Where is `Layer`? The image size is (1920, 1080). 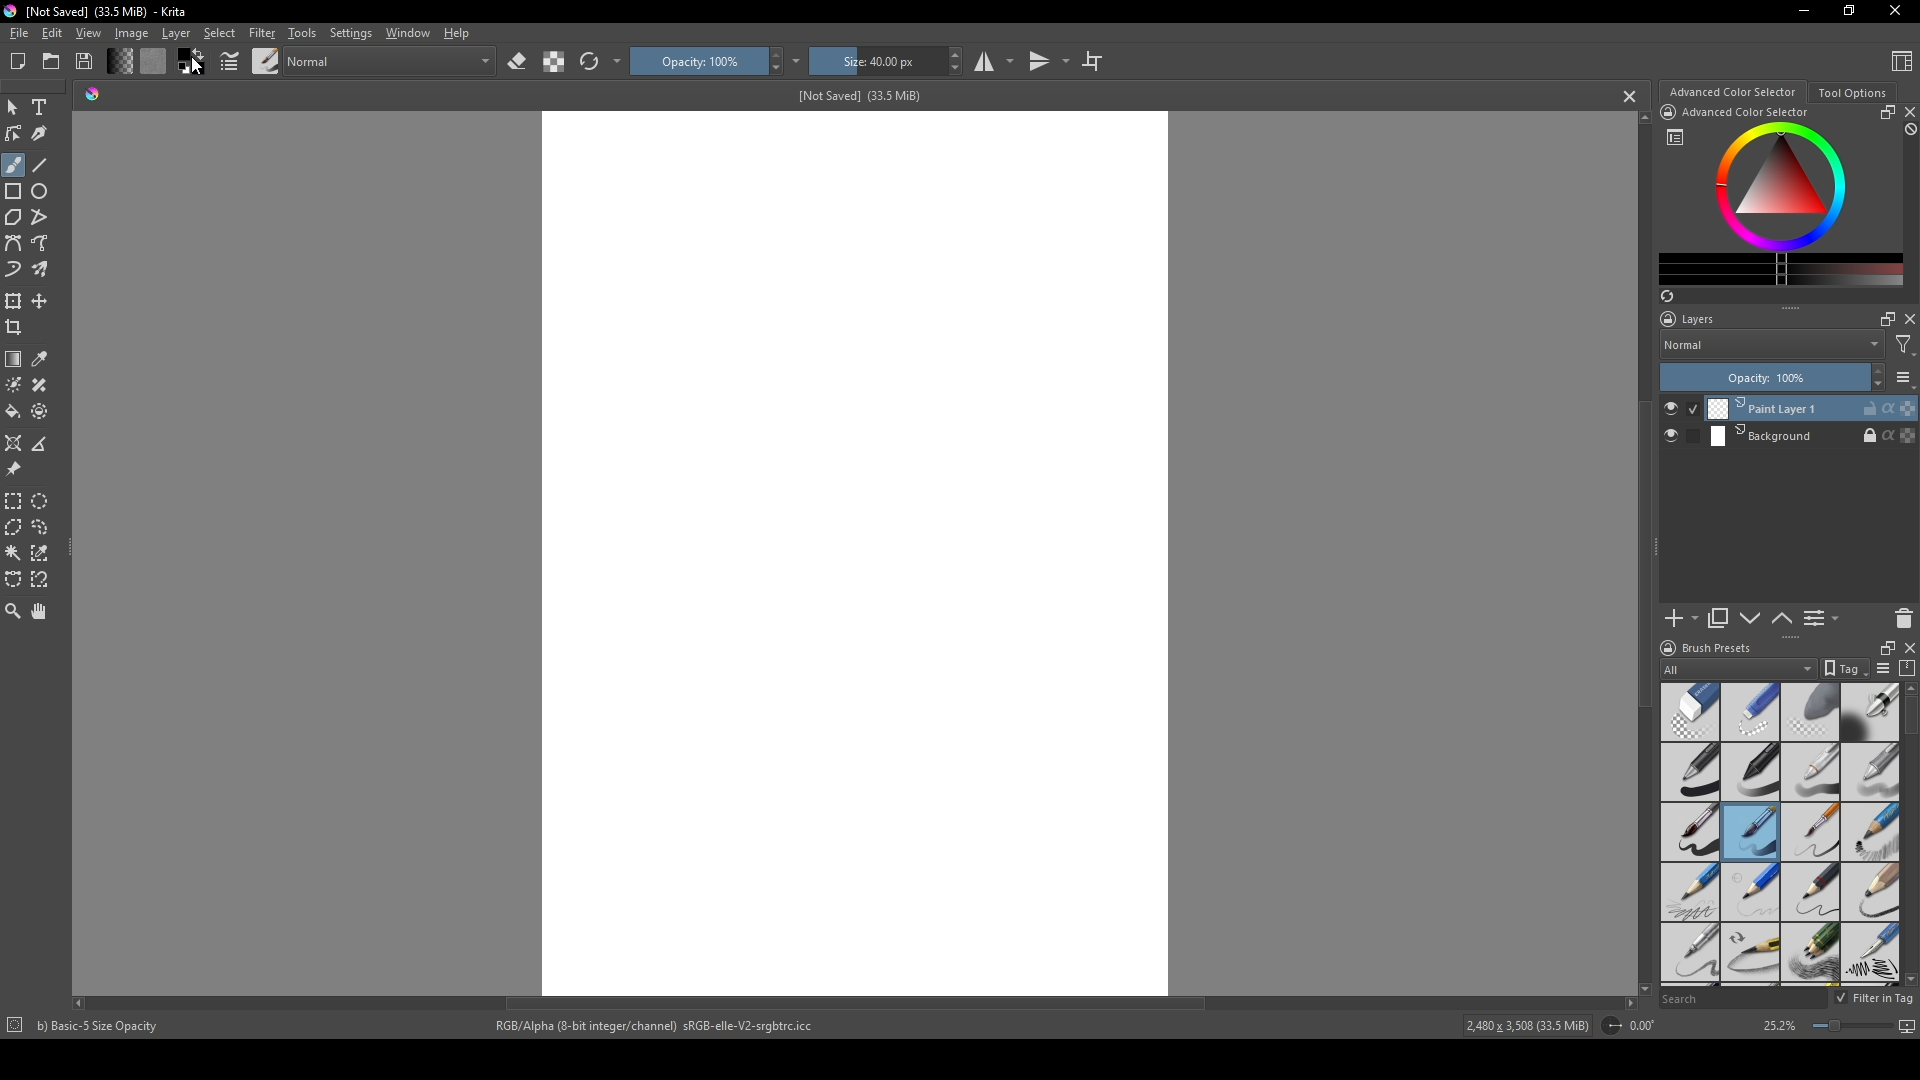 Layer is located at coordinates (176, 33).